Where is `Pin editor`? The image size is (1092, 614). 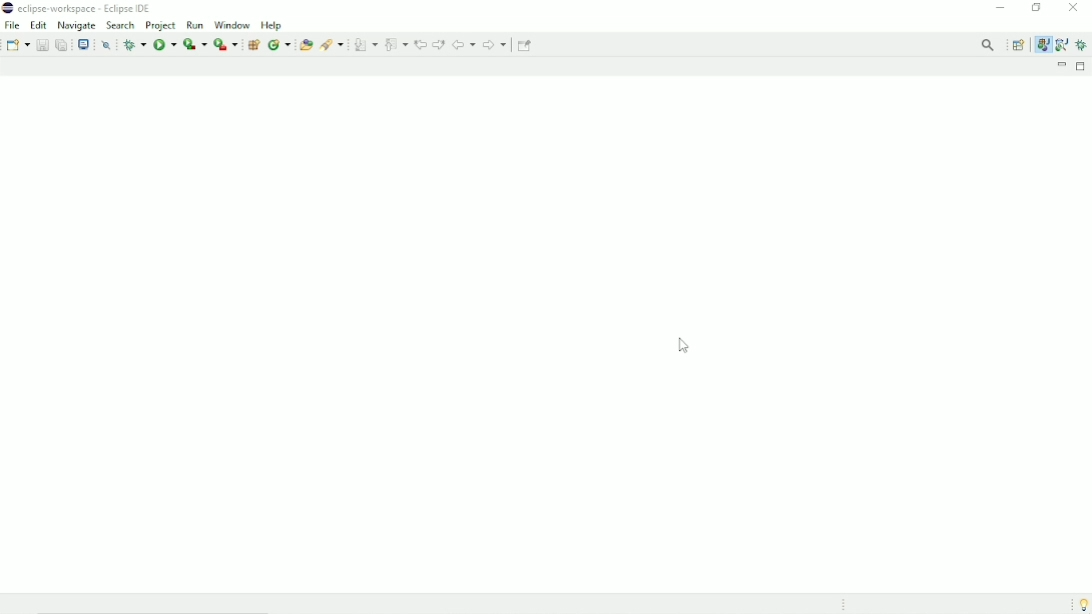
Pin editor is located at coordinates (526, 45).